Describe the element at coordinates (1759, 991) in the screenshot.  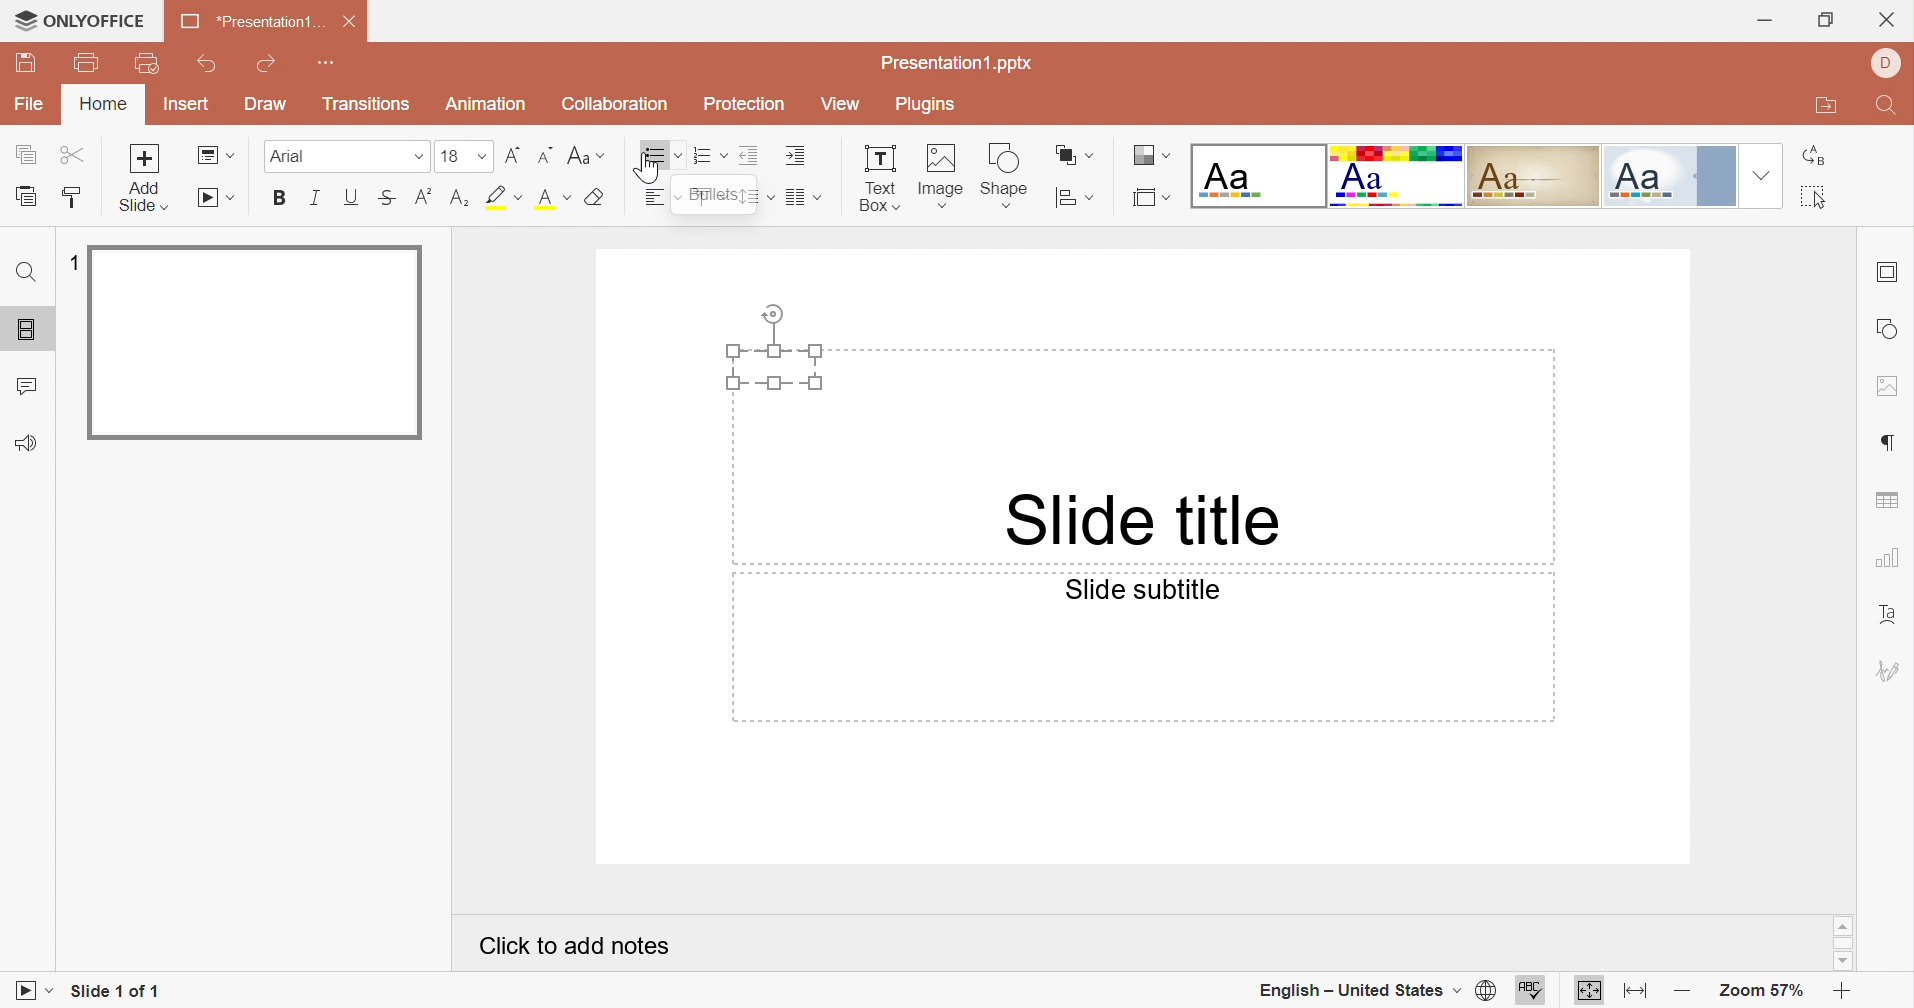
I see `Zoom 57%` at that location.